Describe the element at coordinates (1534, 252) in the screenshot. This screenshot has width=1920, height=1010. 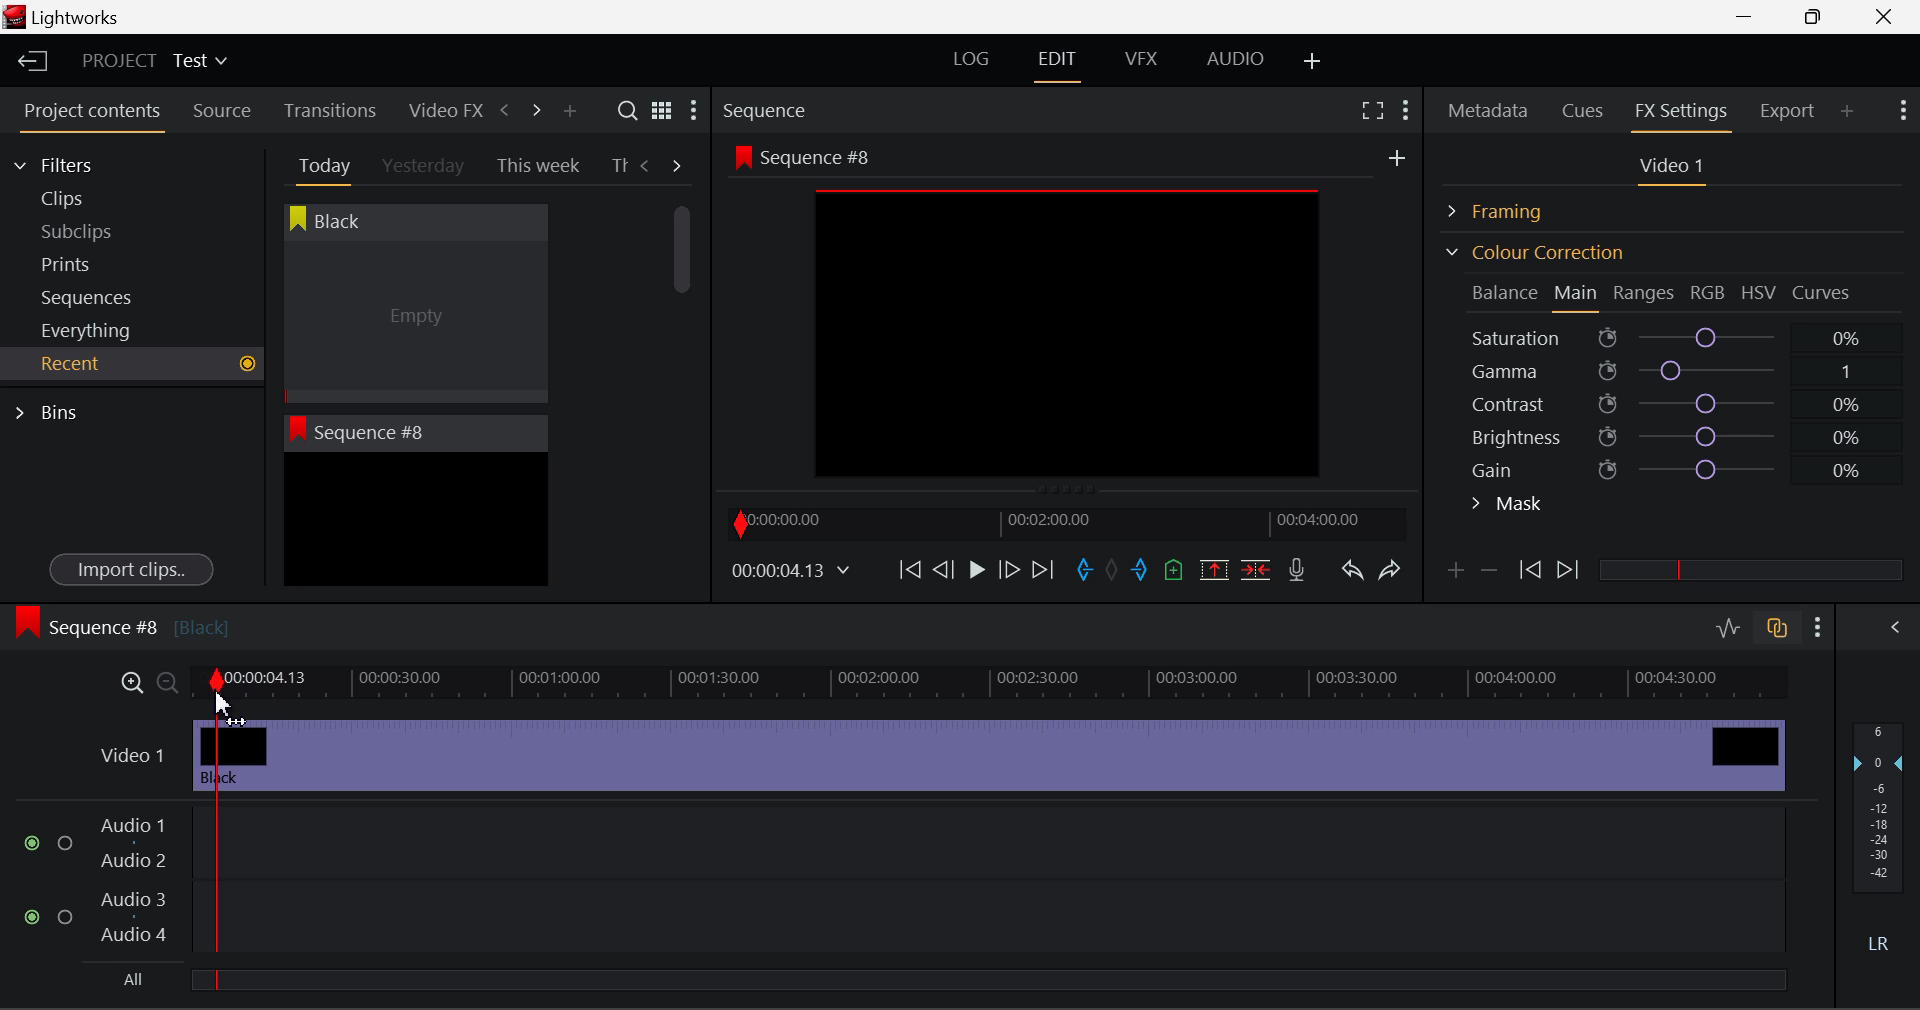
I see `Colour Correction` at that location.